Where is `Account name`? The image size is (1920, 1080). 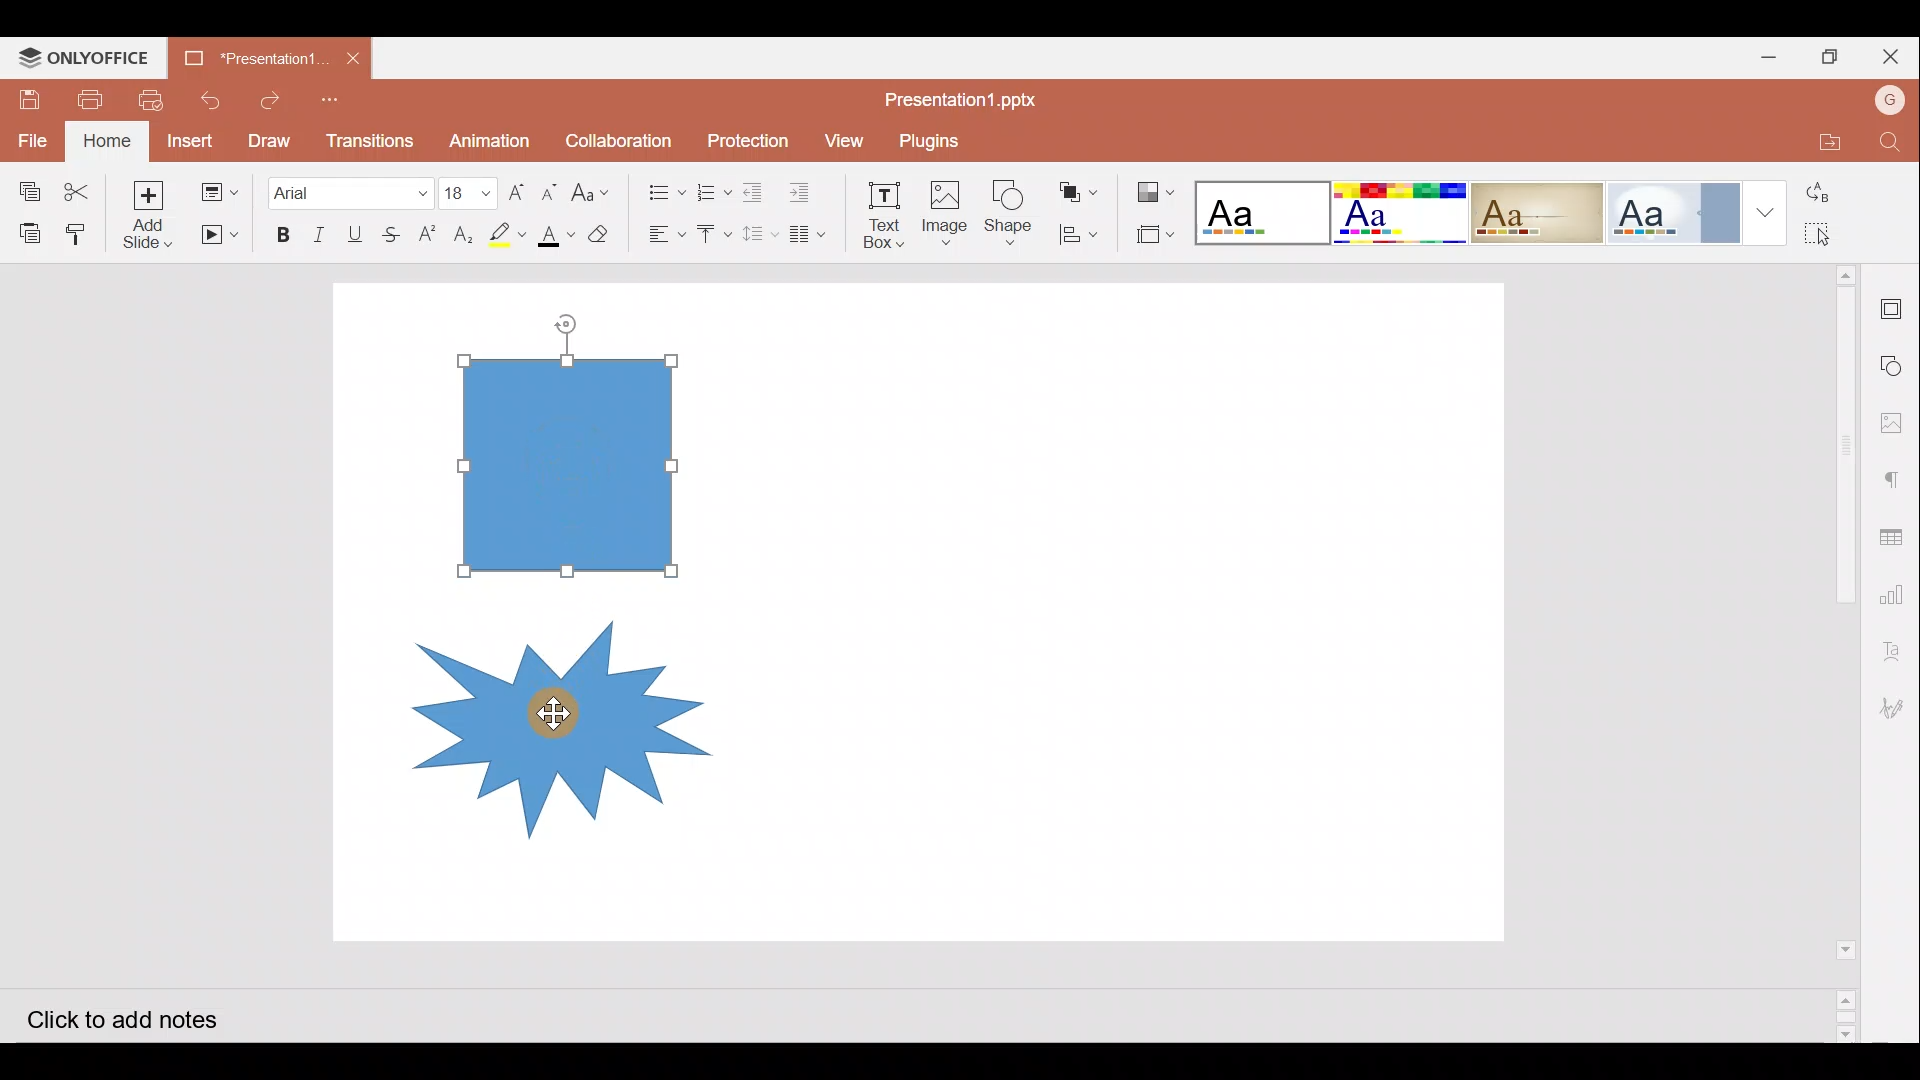
Account name is located at coordinates (1890, 103).